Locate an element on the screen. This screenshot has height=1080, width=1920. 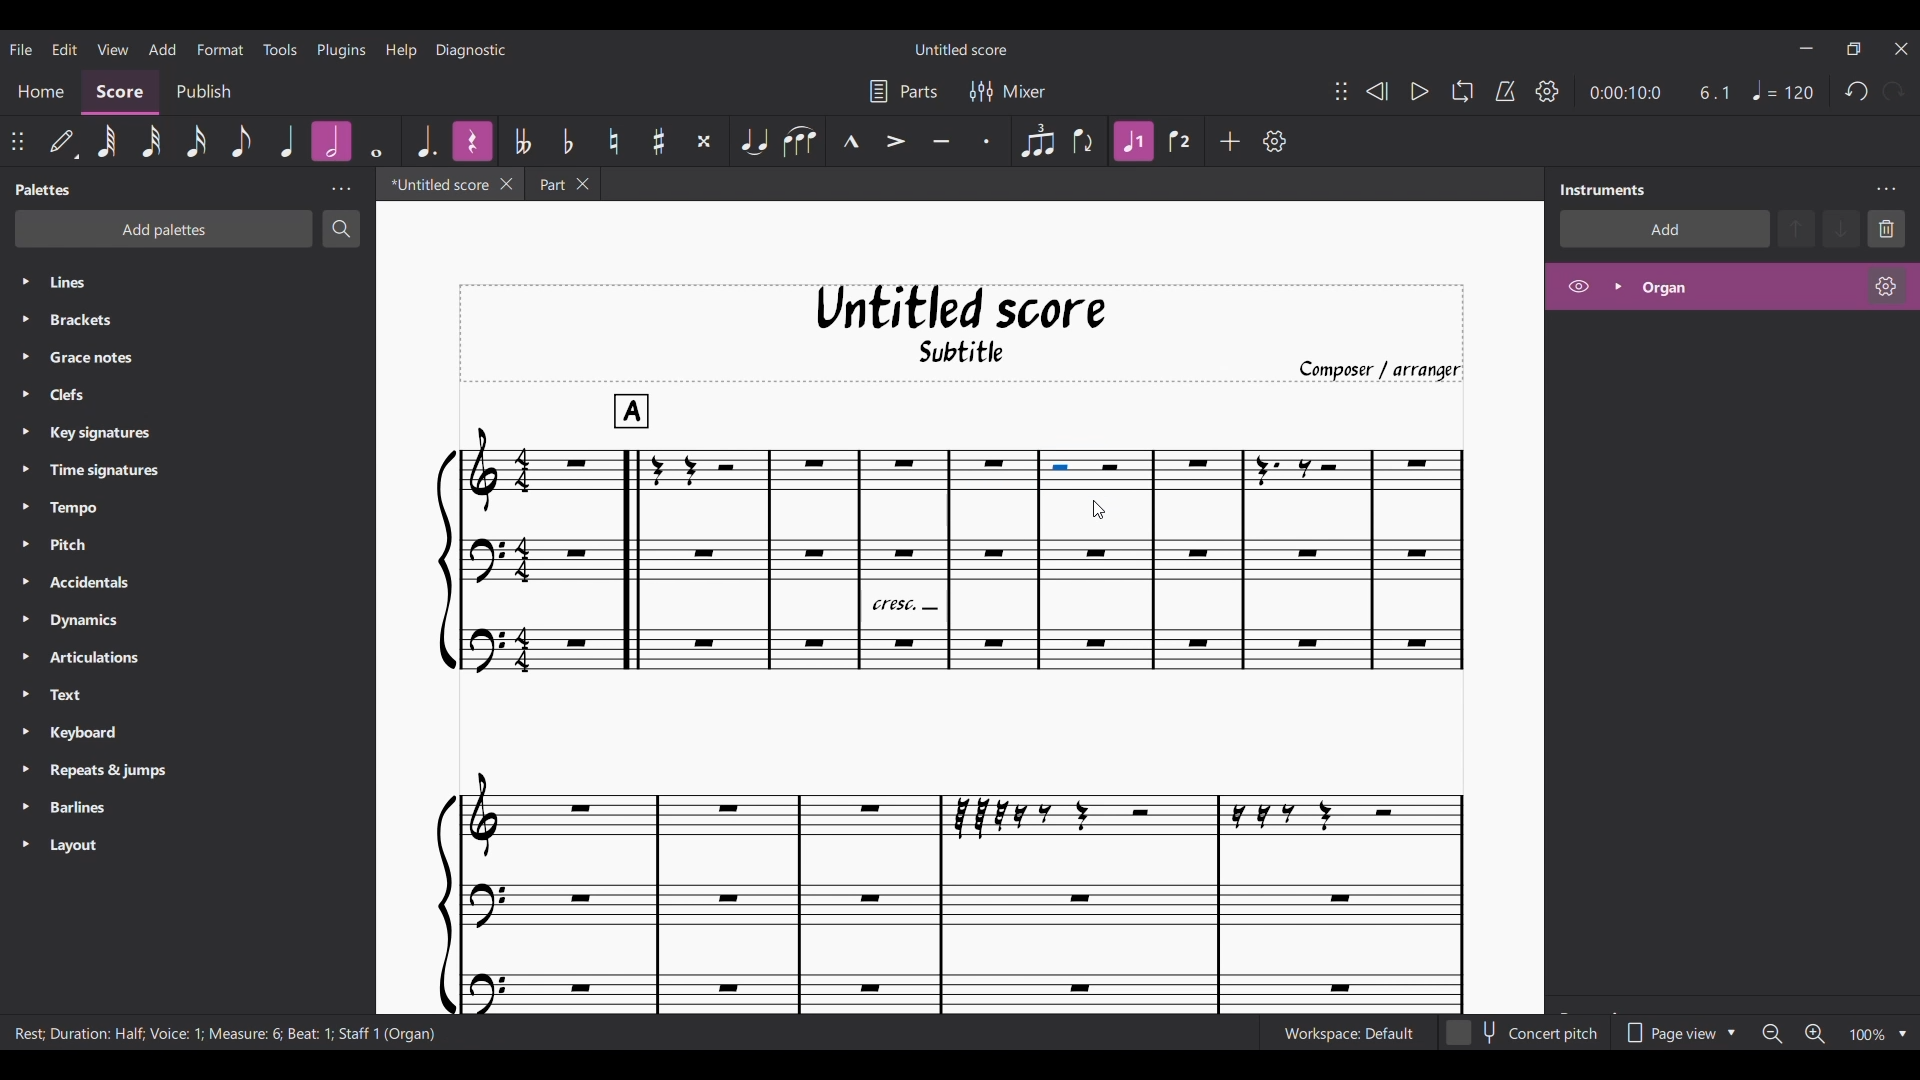
Delete selection is located at coordinates (1887, 229).